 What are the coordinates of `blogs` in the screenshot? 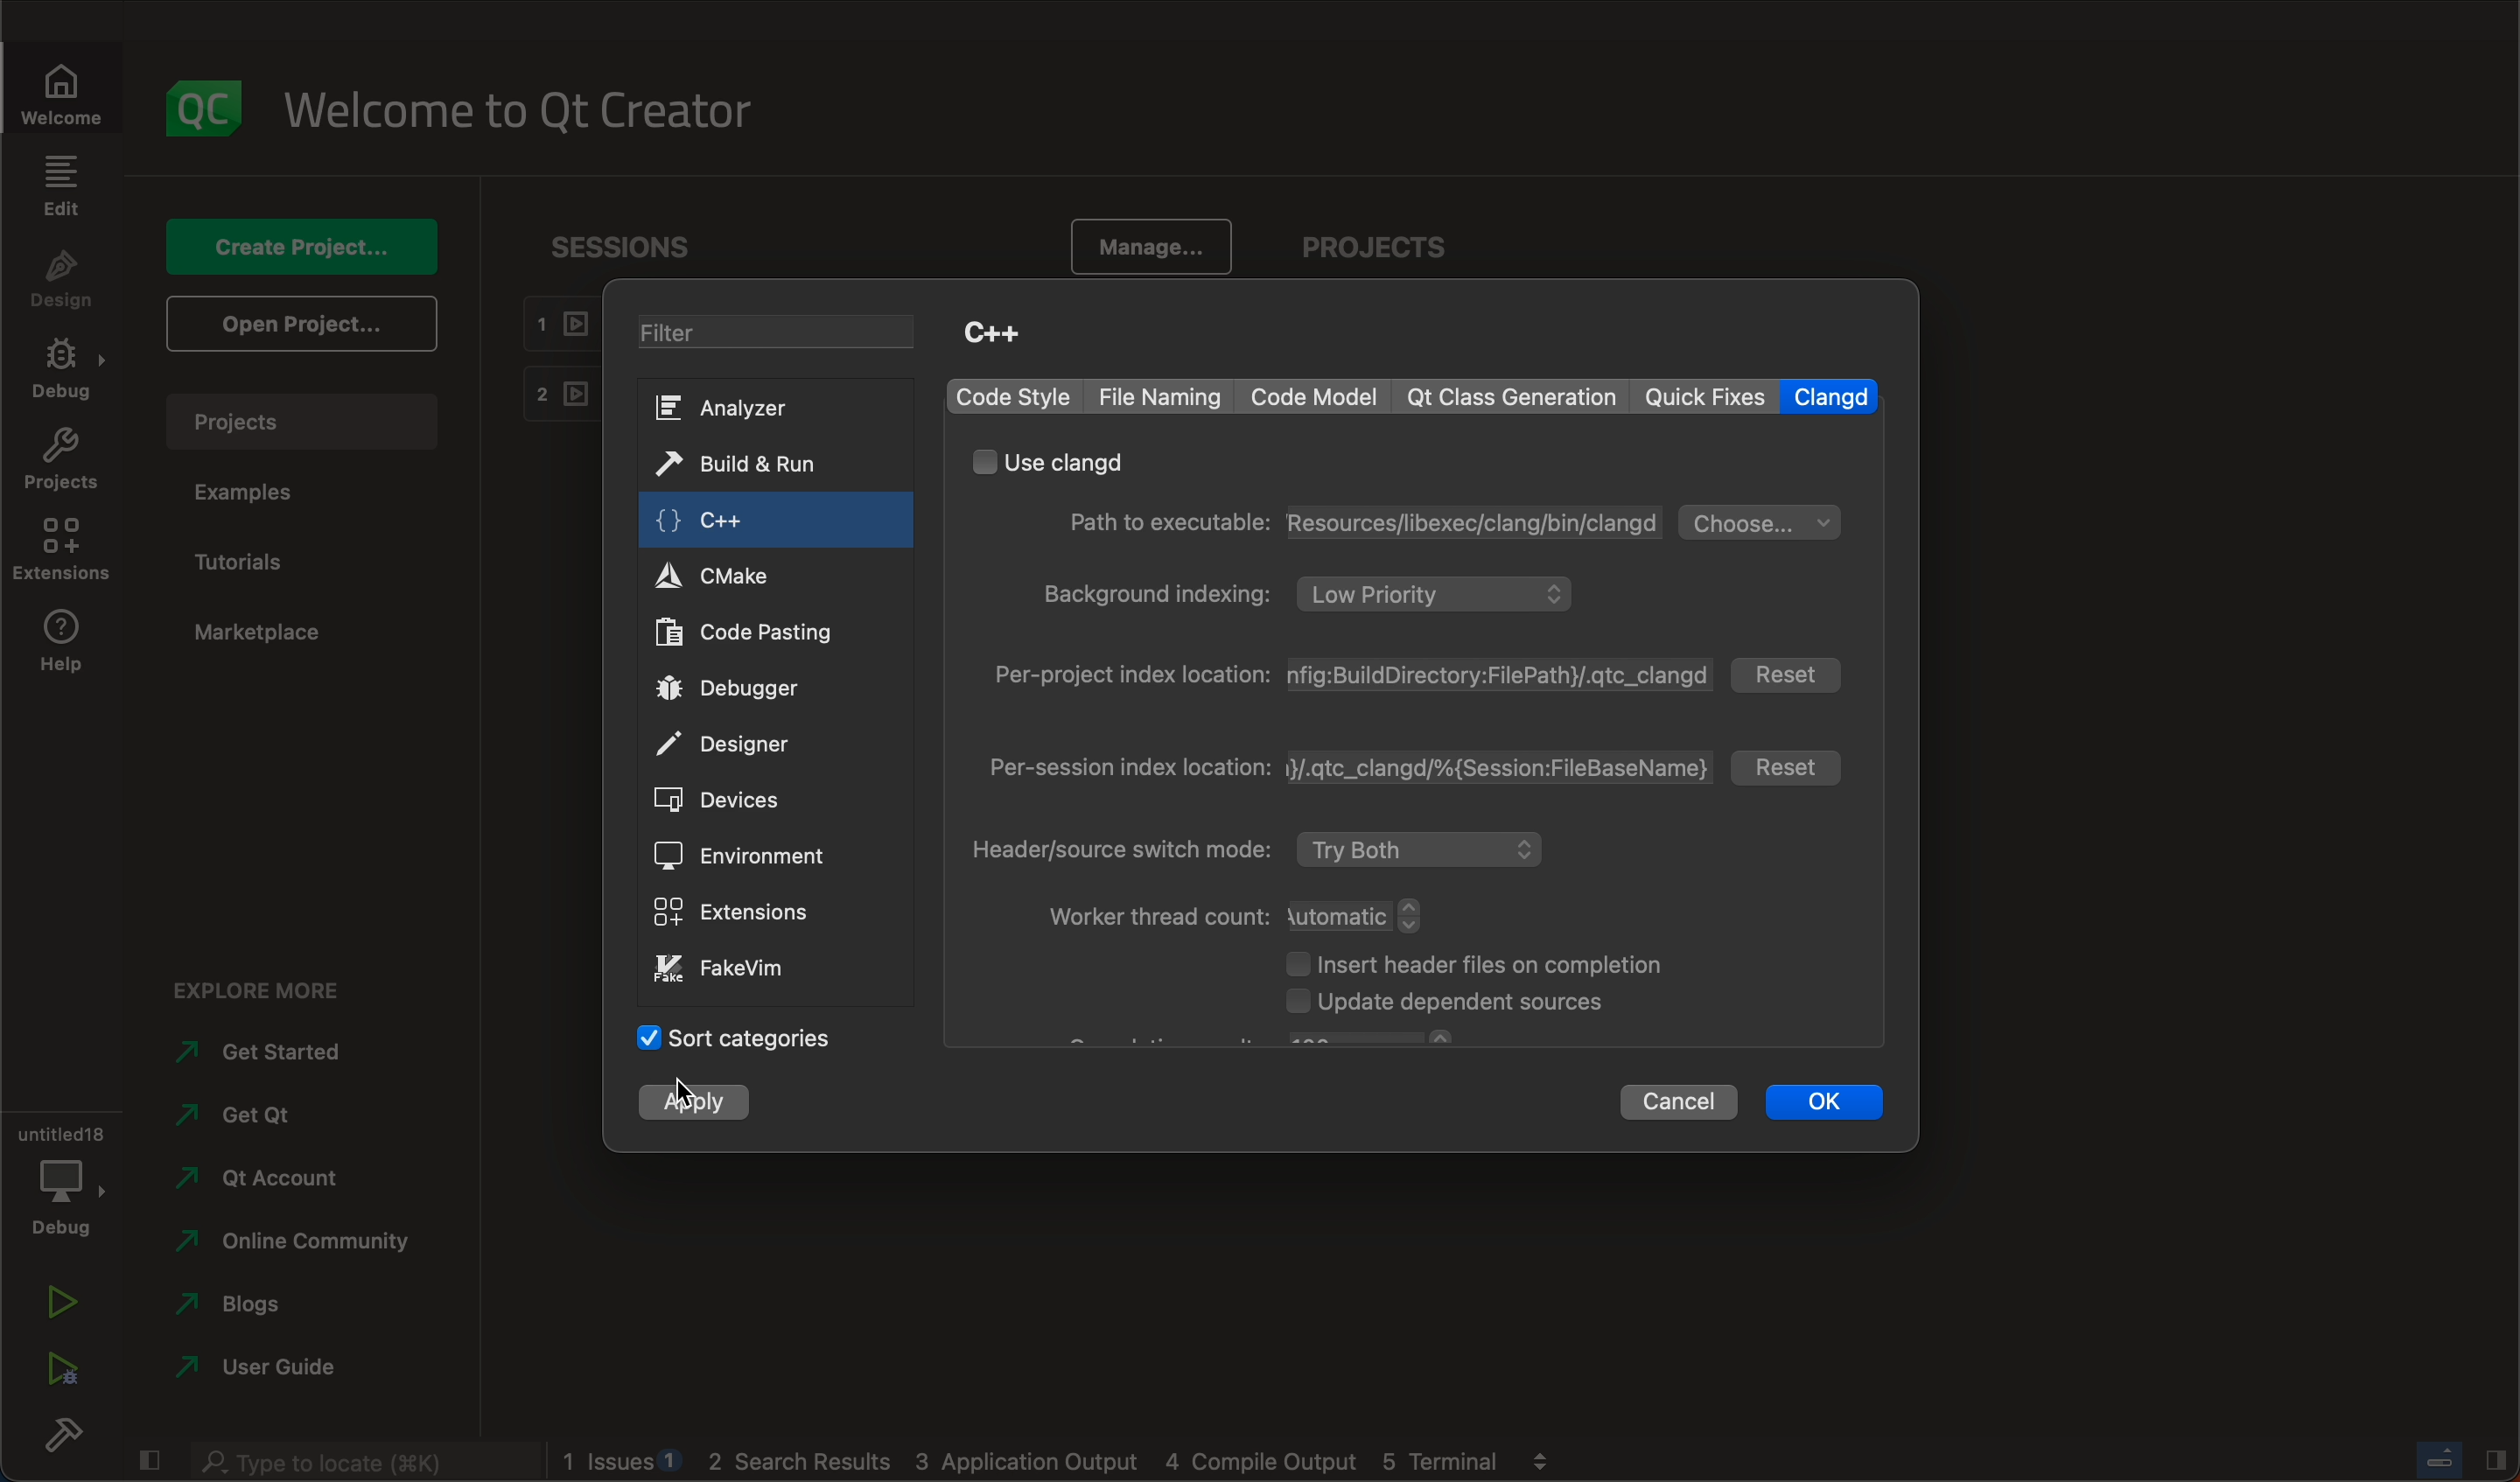 It's located at (257, 1303).